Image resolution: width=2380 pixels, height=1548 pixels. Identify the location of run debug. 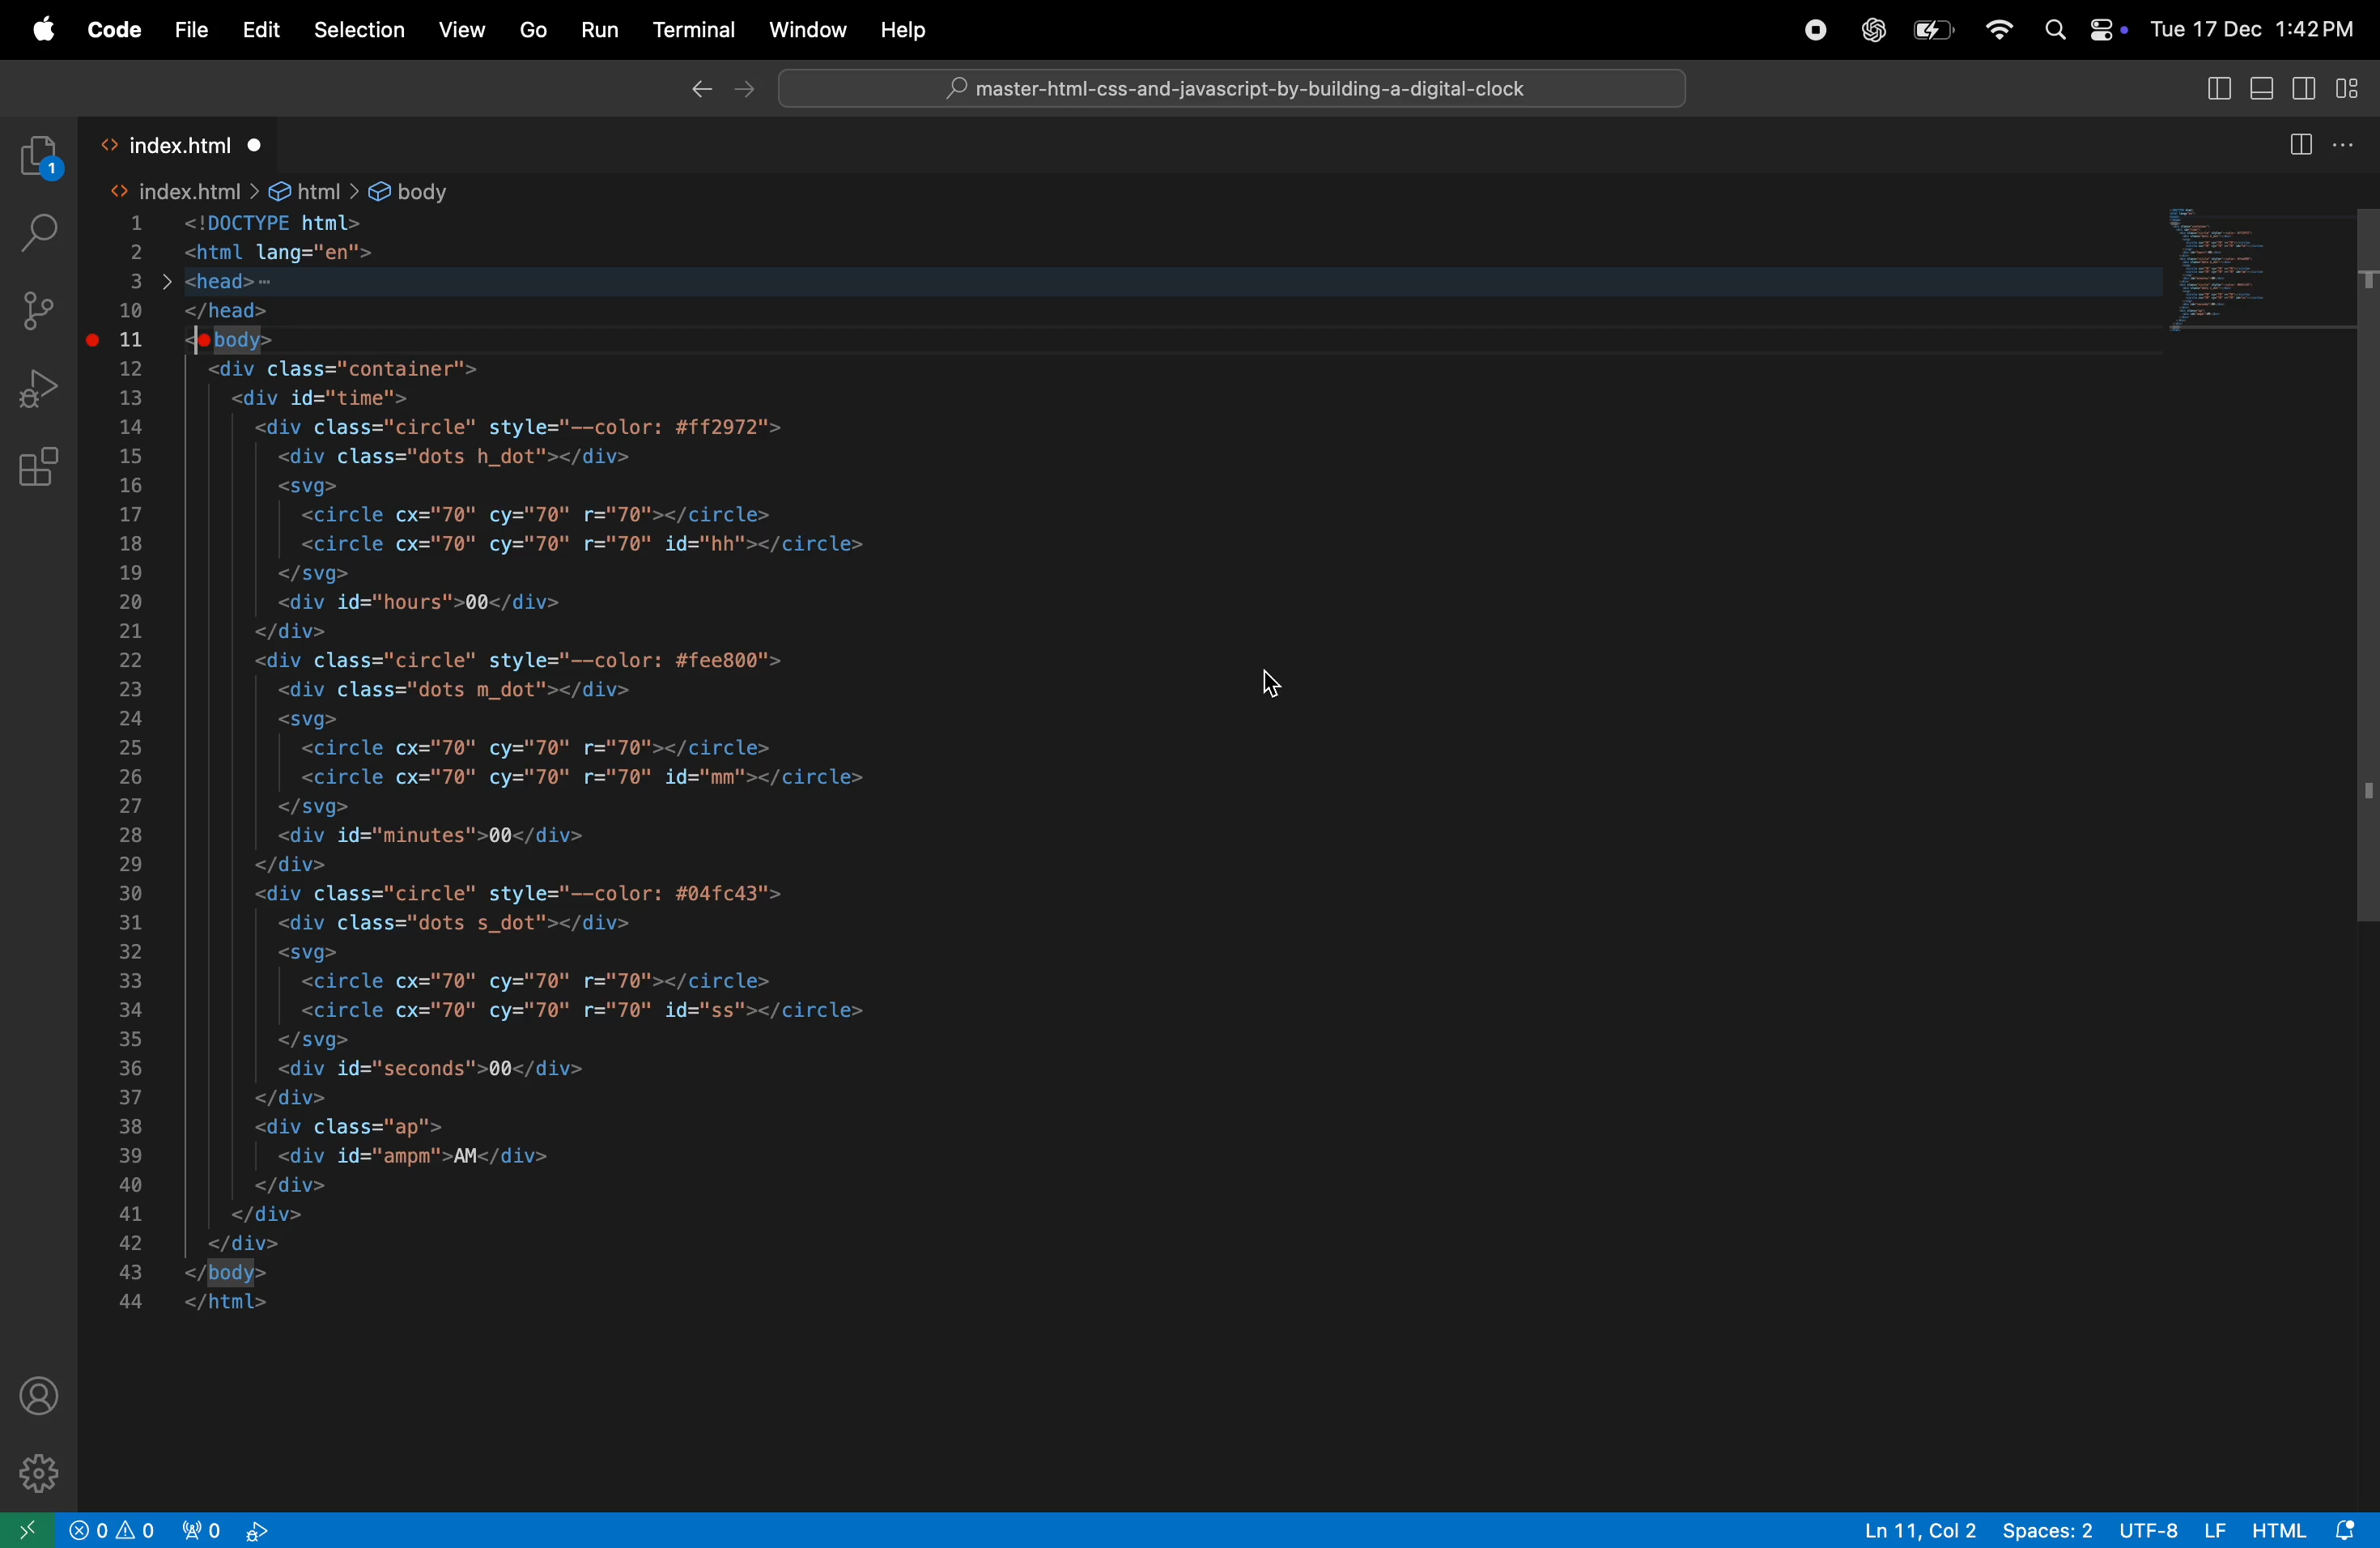
(48, 386).